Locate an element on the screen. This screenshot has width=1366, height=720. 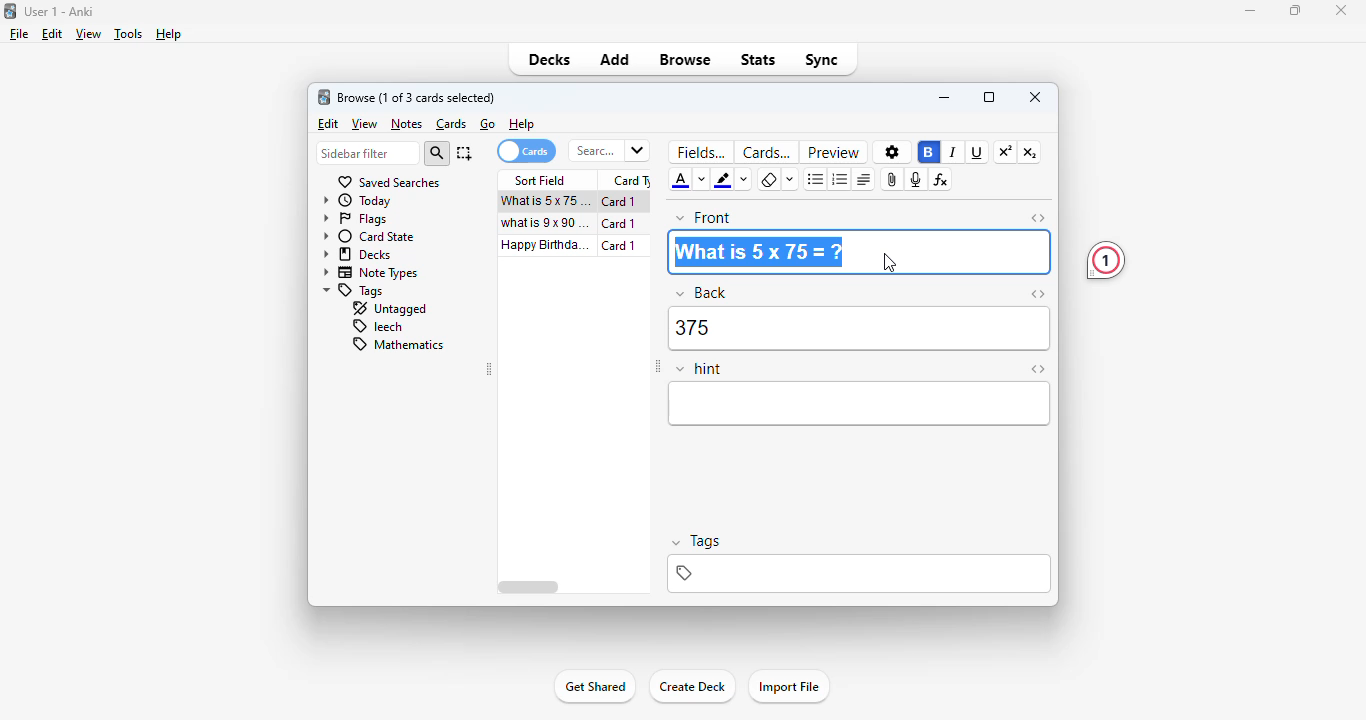
minimize is located at coordinates (1250, 11).